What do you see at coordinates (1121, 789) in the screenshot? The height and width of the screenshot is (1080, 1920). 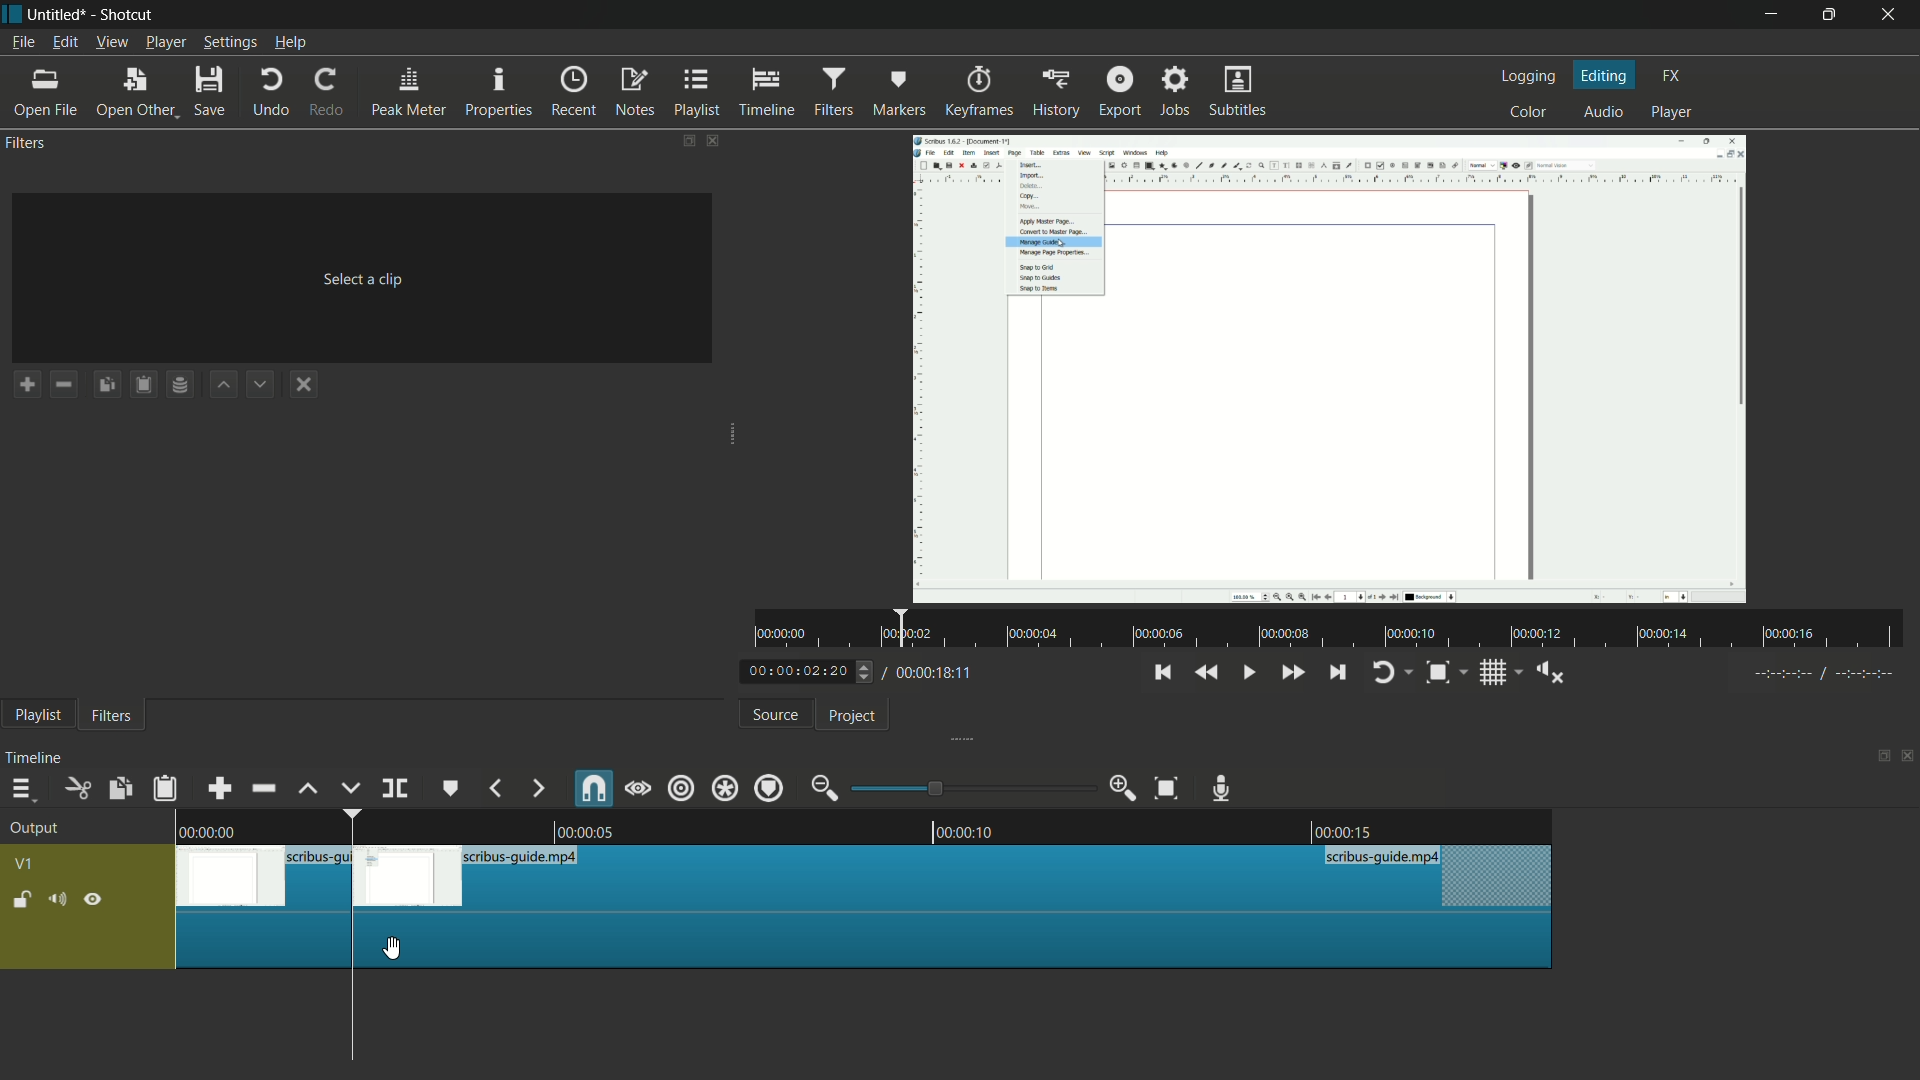 I see `zoom in` at bounding box center [1121, 789].